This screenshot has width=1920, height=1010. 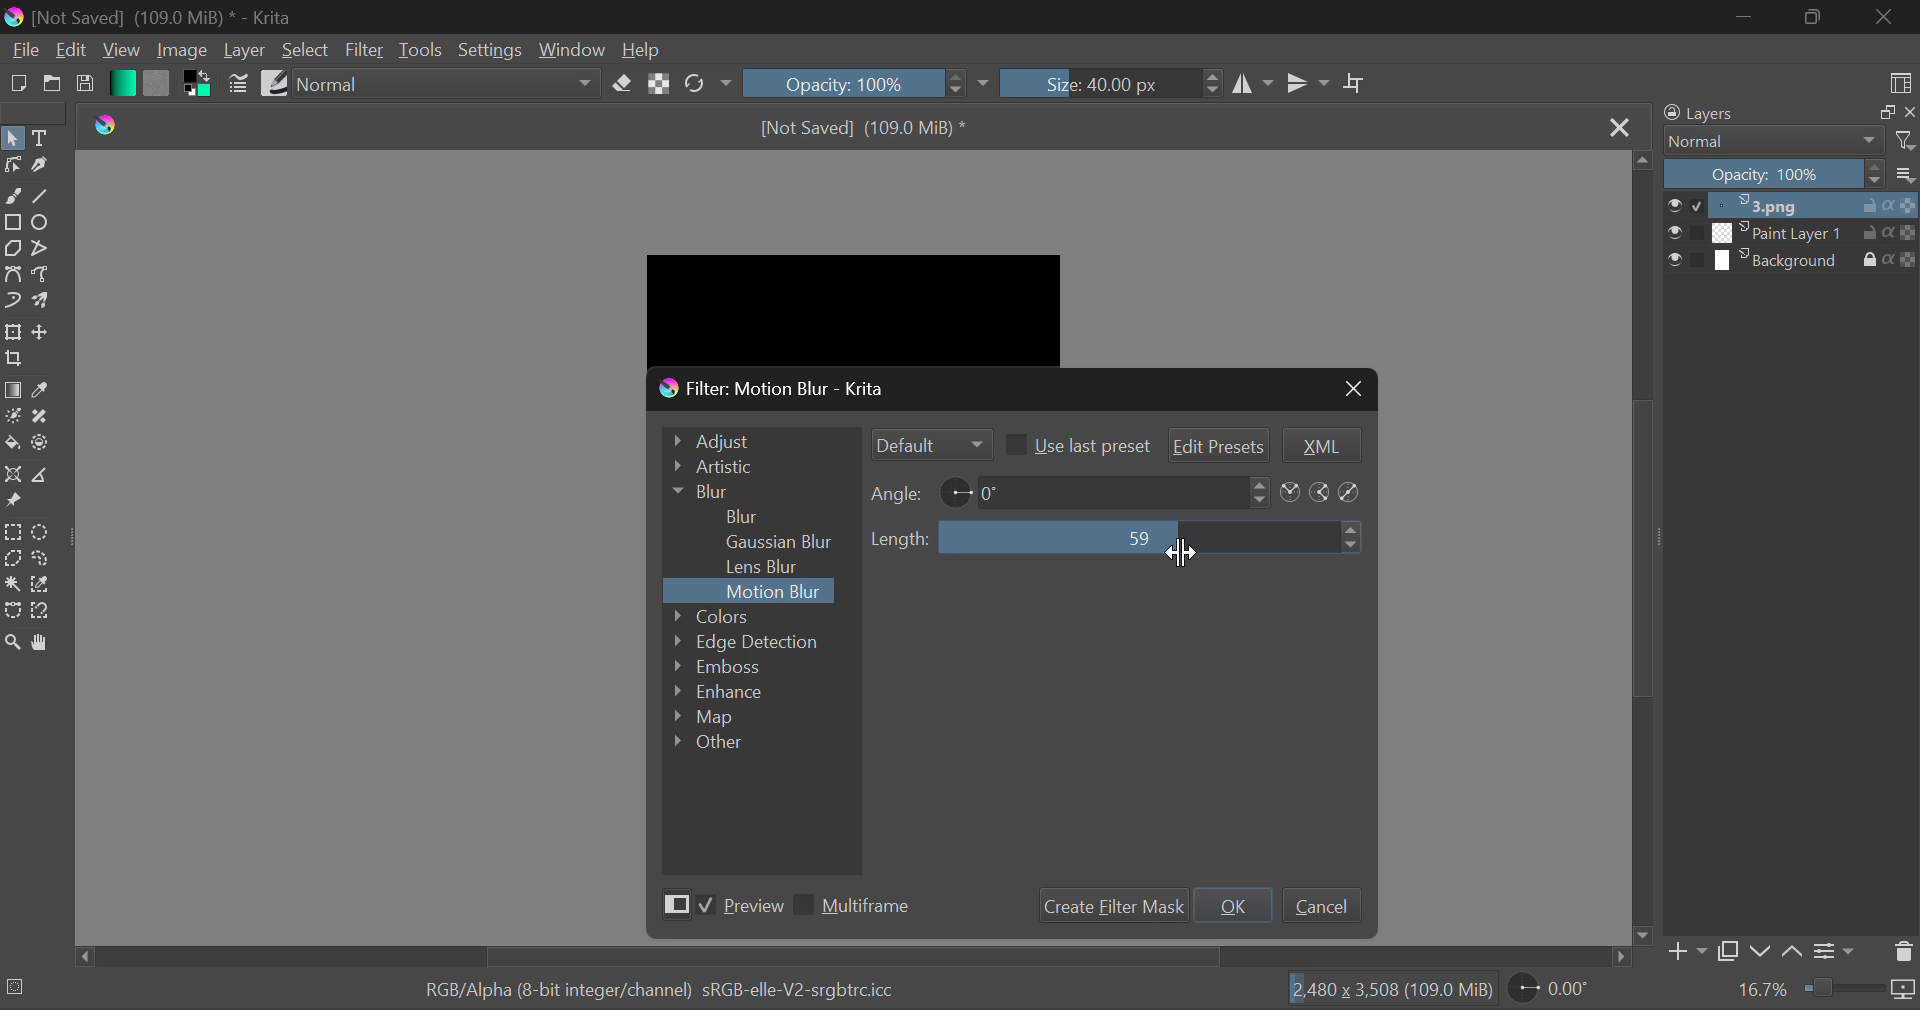 What do you see at coordinates (756, 491) in the screenshot?
I see `Blur` at bounding box center [756, 491].